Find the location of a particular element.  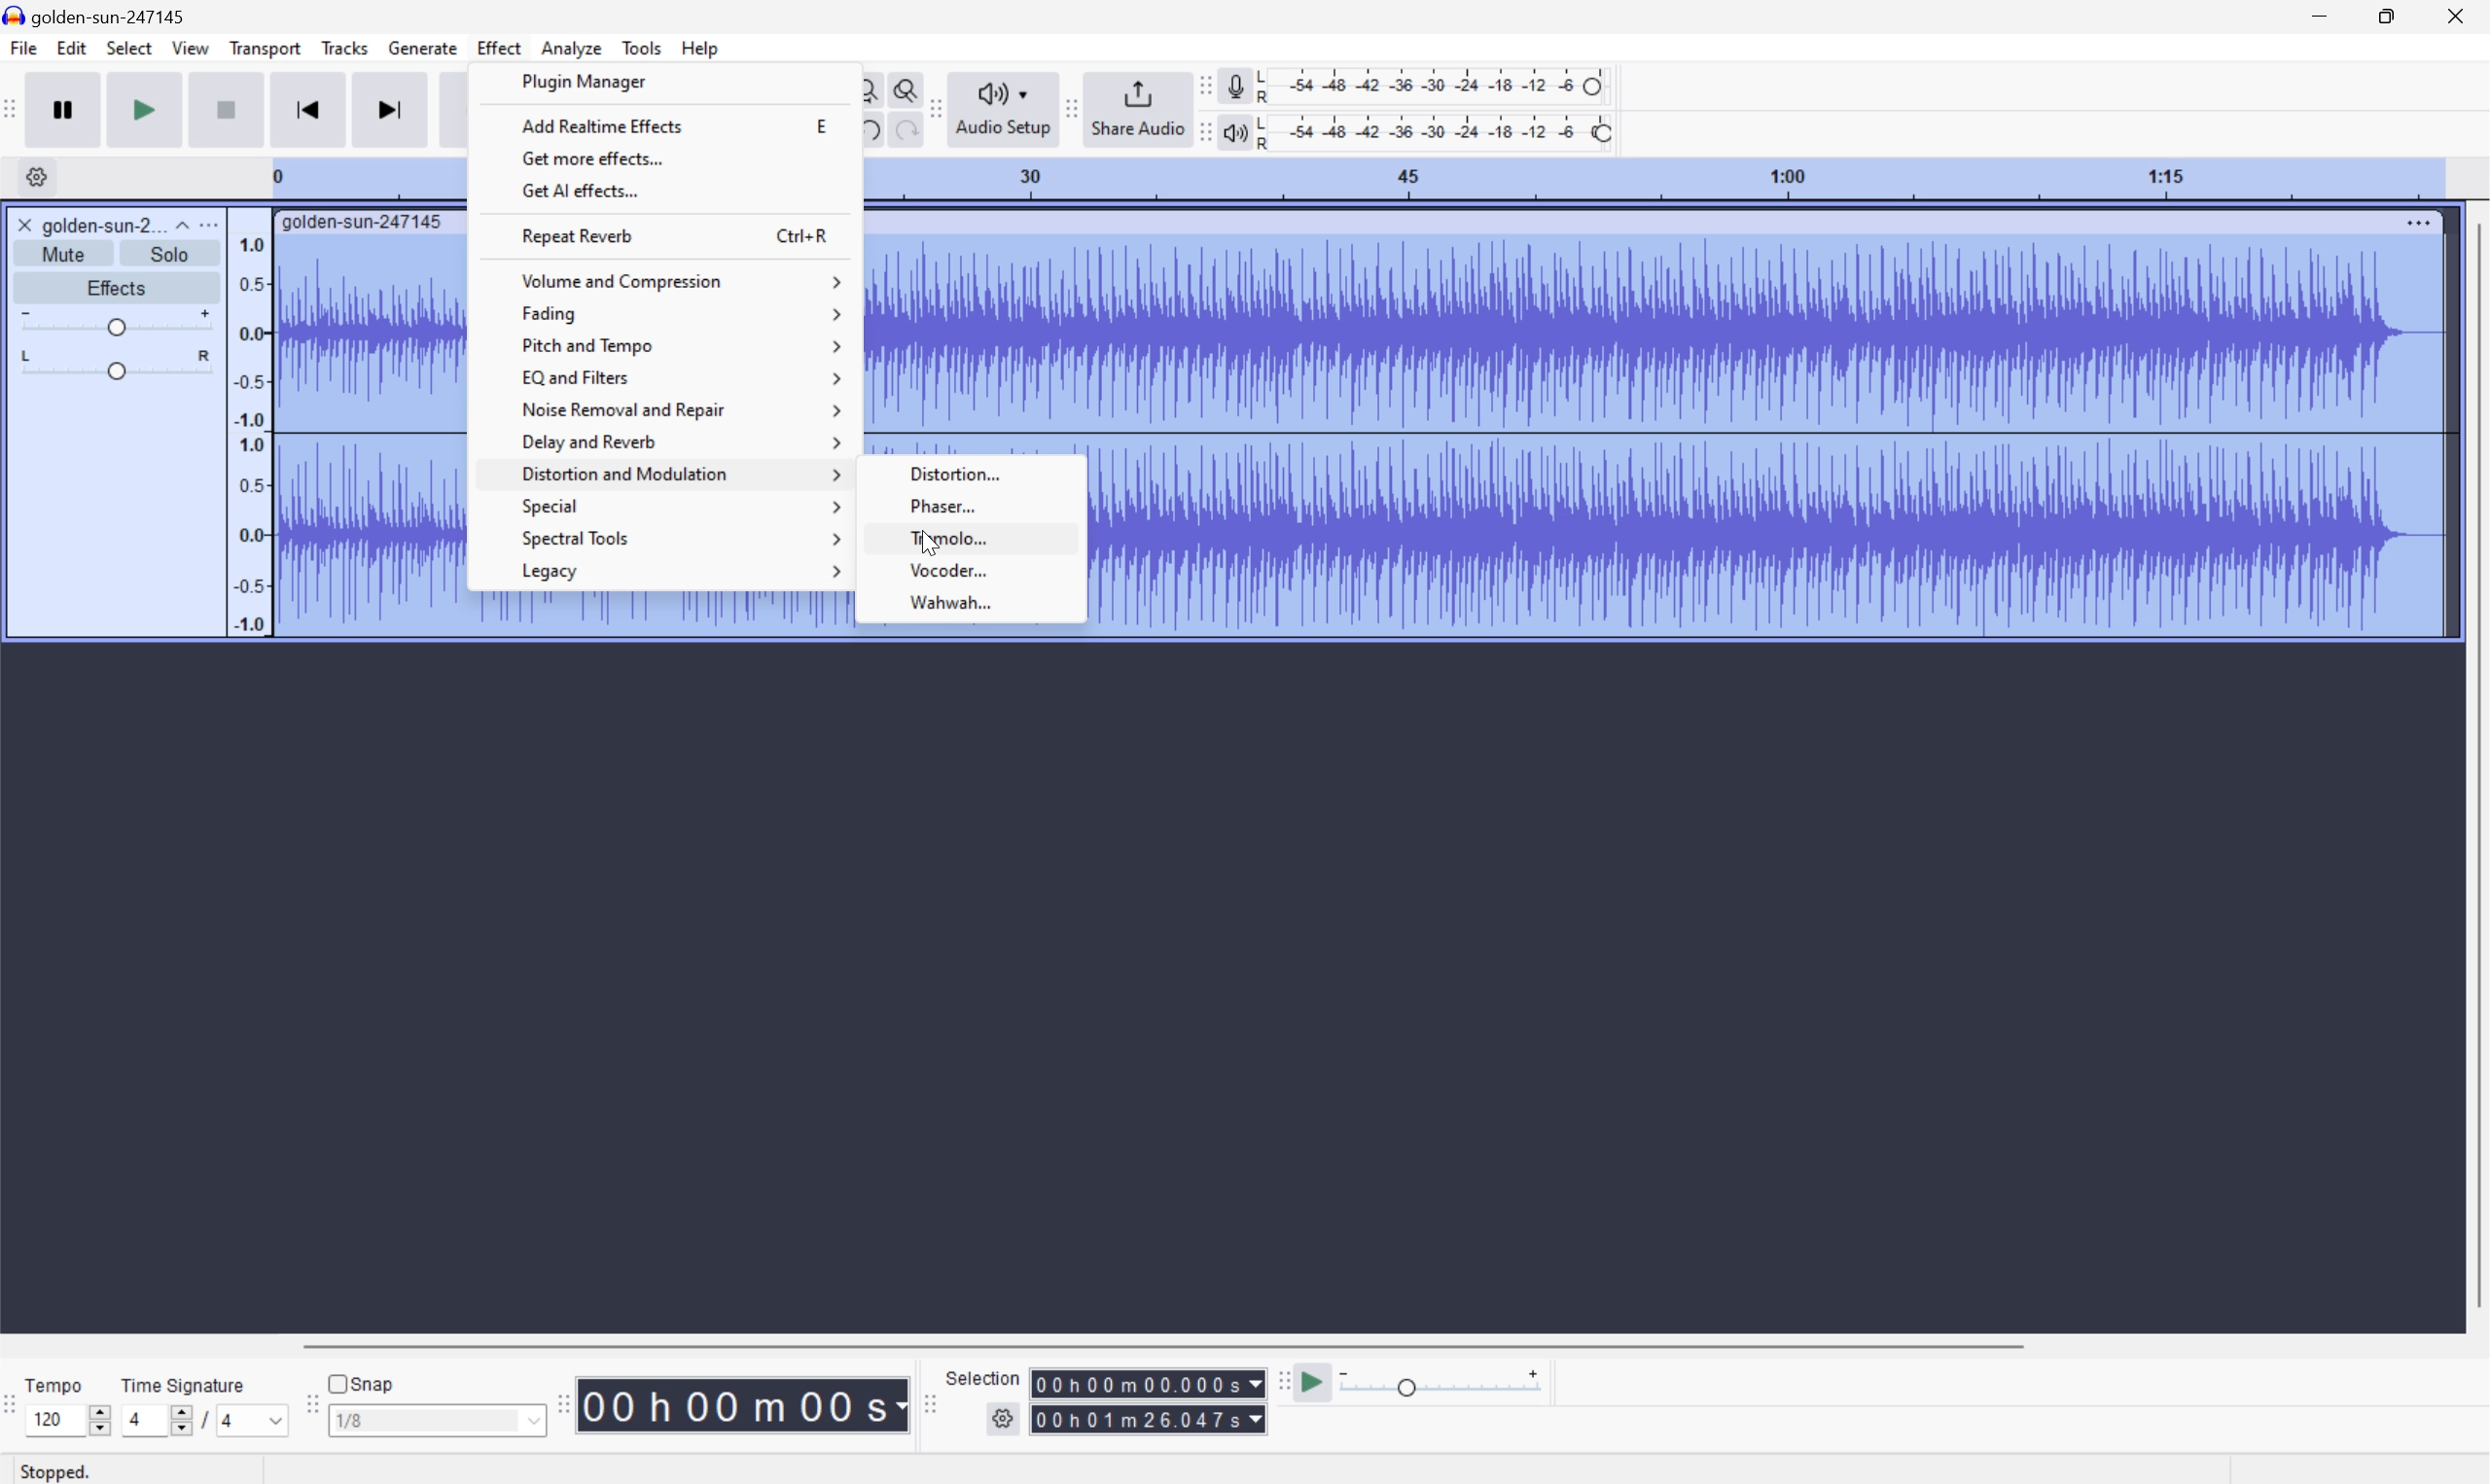

Undo is located at coordinates (869, 129).